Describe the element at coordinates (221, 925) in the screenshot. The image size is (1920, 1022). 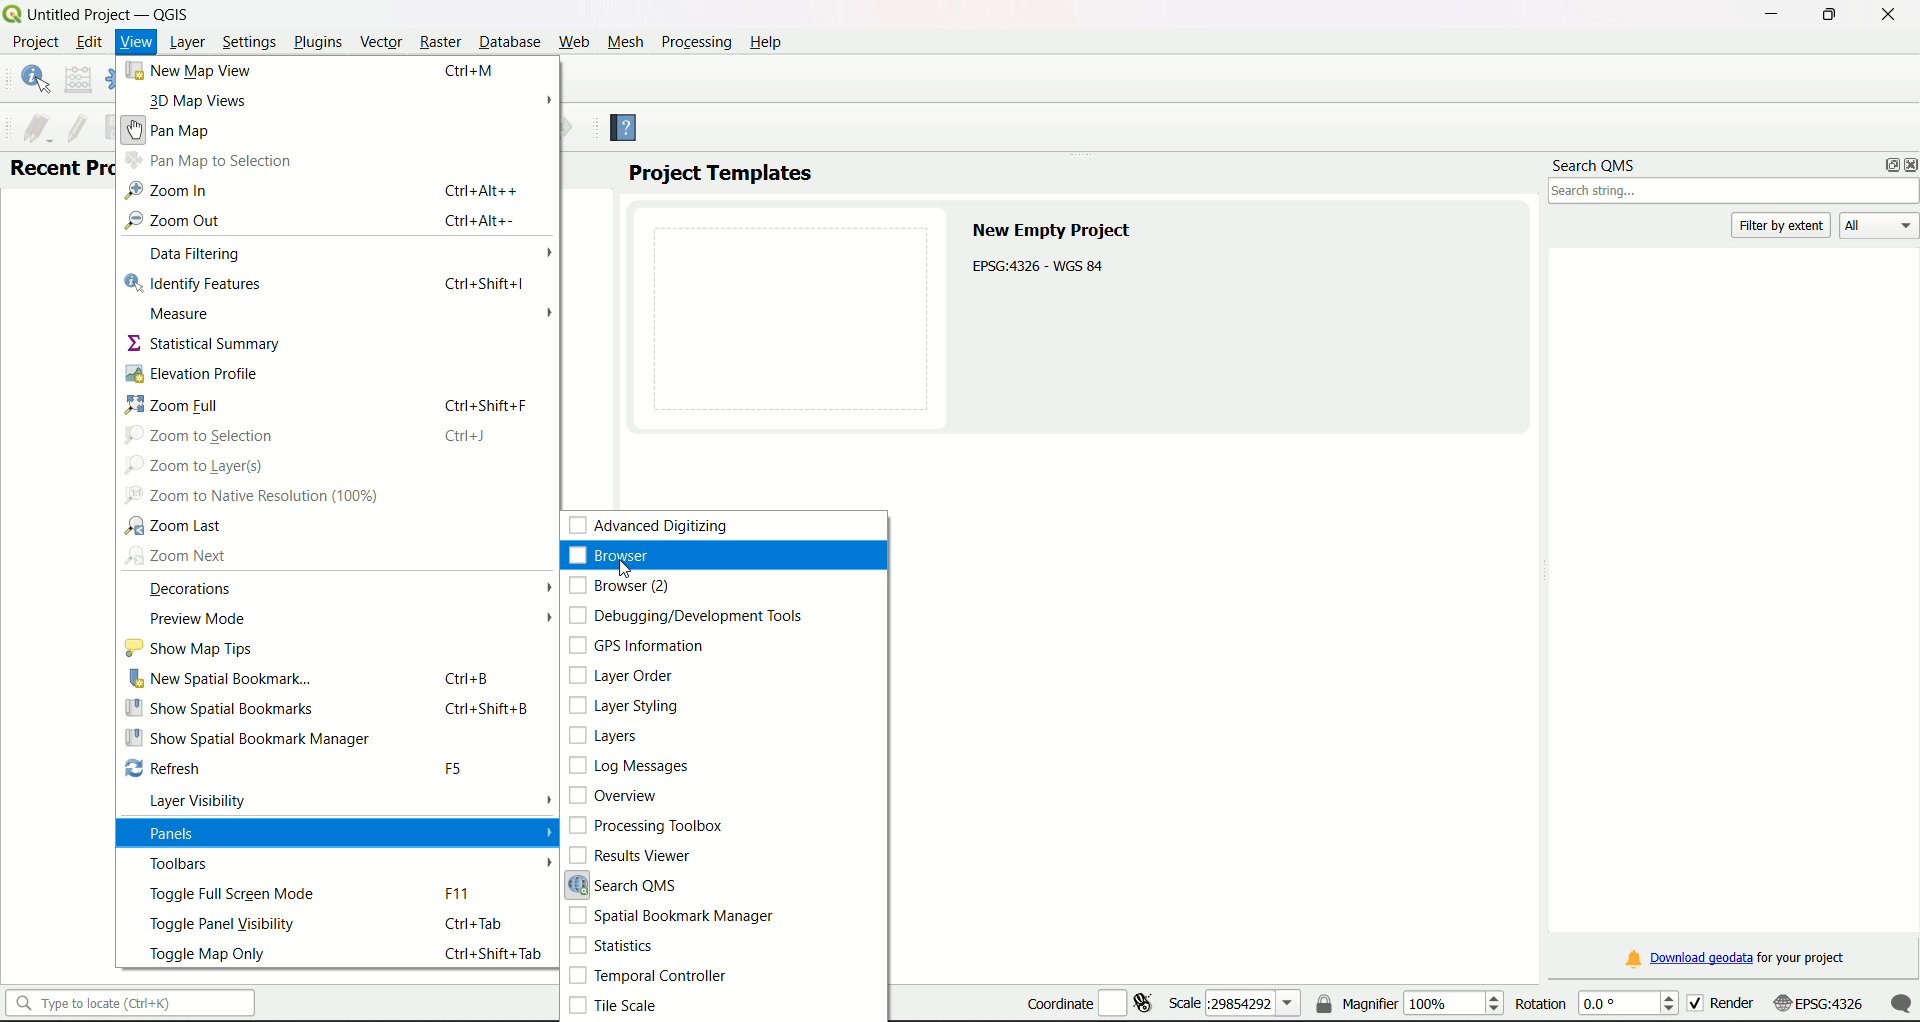
I see `toggle panel visibility` at that location.